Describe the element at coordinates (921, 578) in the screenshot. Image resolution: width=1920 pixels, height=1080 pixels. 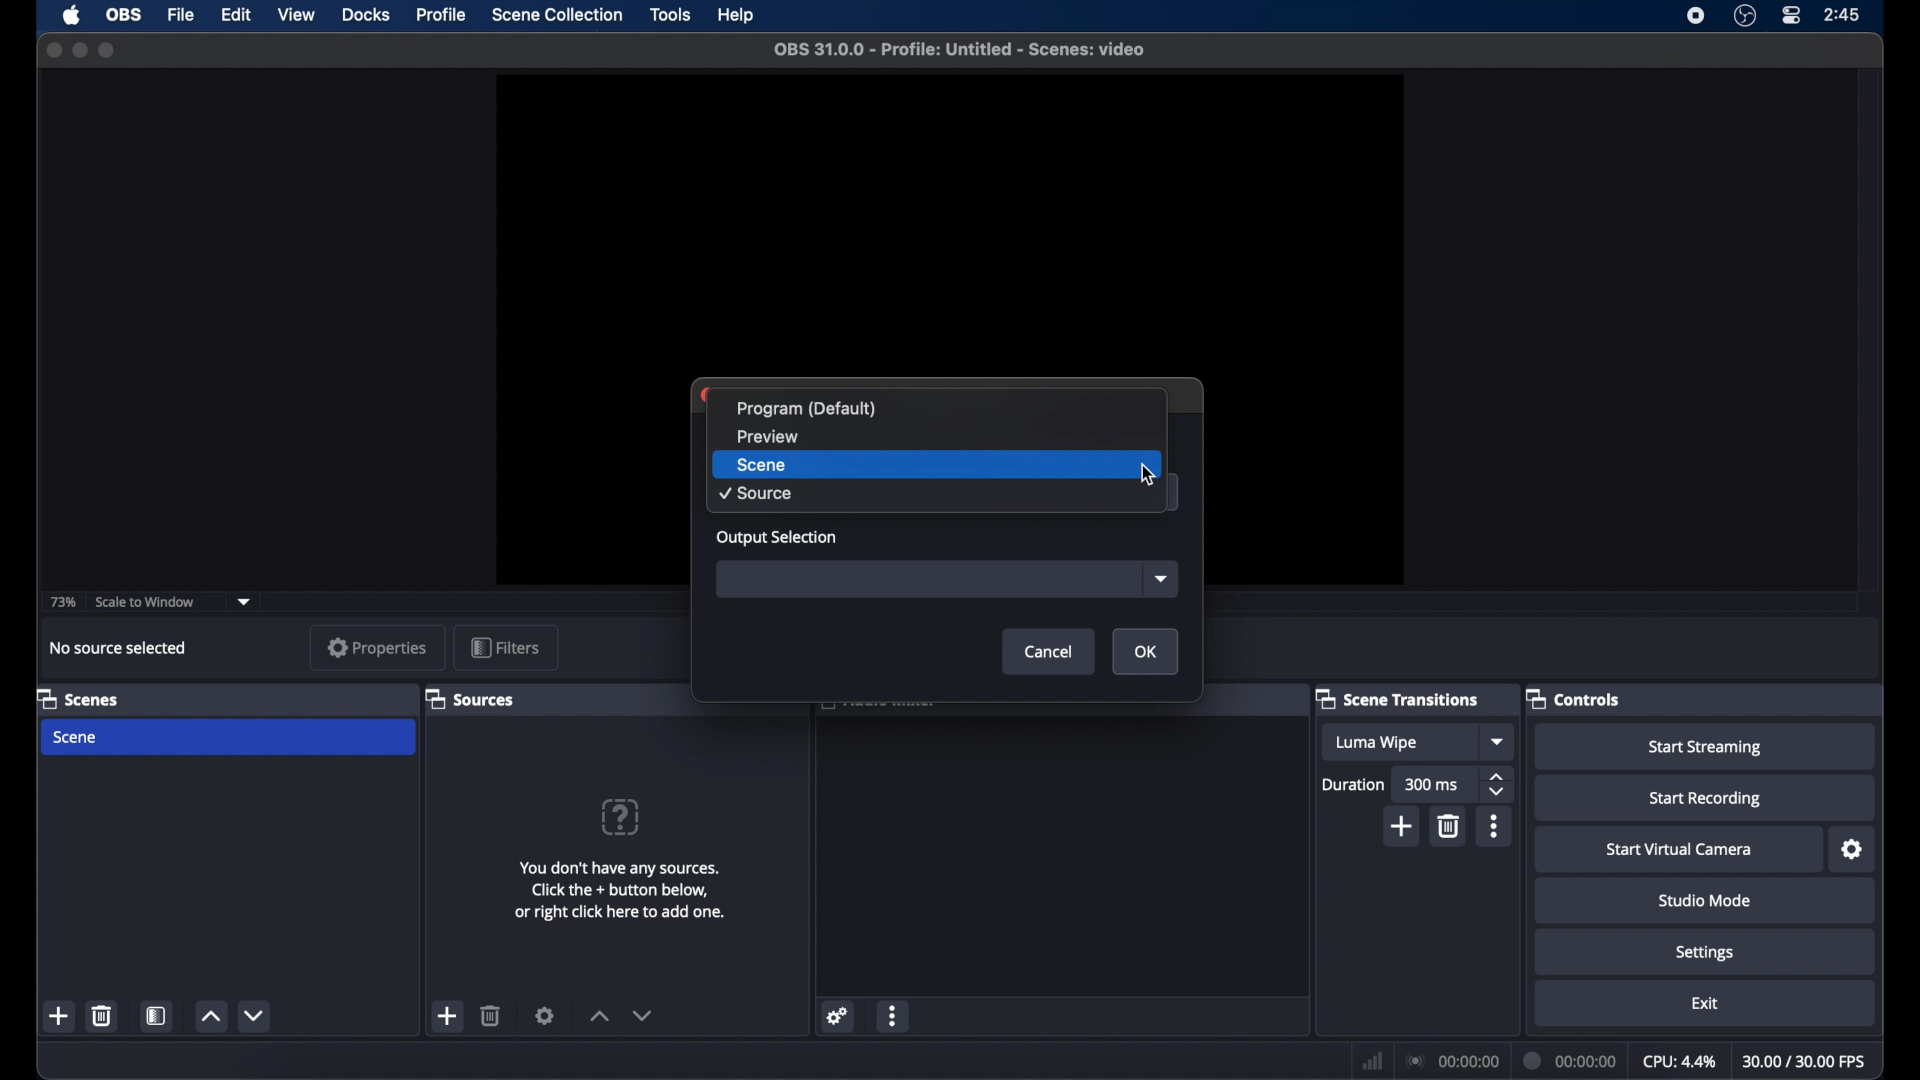
I see `Input box` at that location.